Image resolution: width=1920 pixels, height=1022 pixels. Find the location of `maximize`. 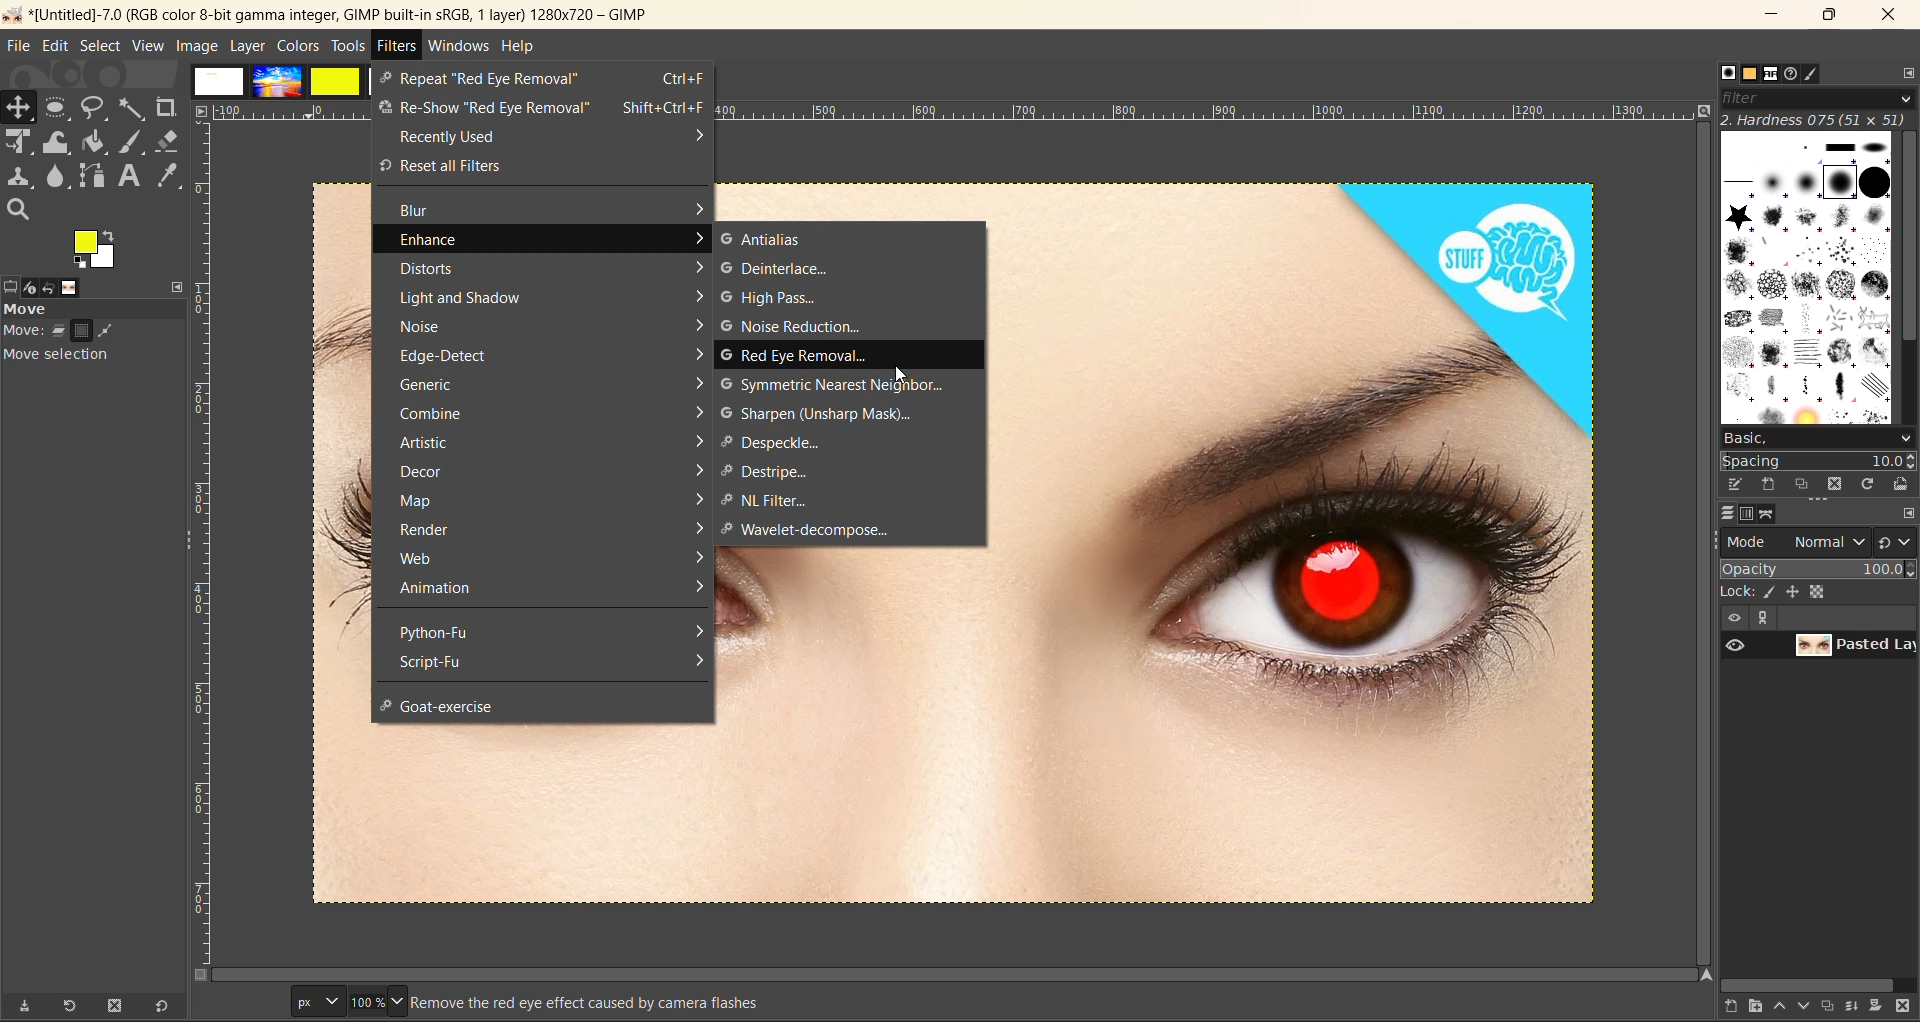

maximize is located at coordinates (1829, 19).